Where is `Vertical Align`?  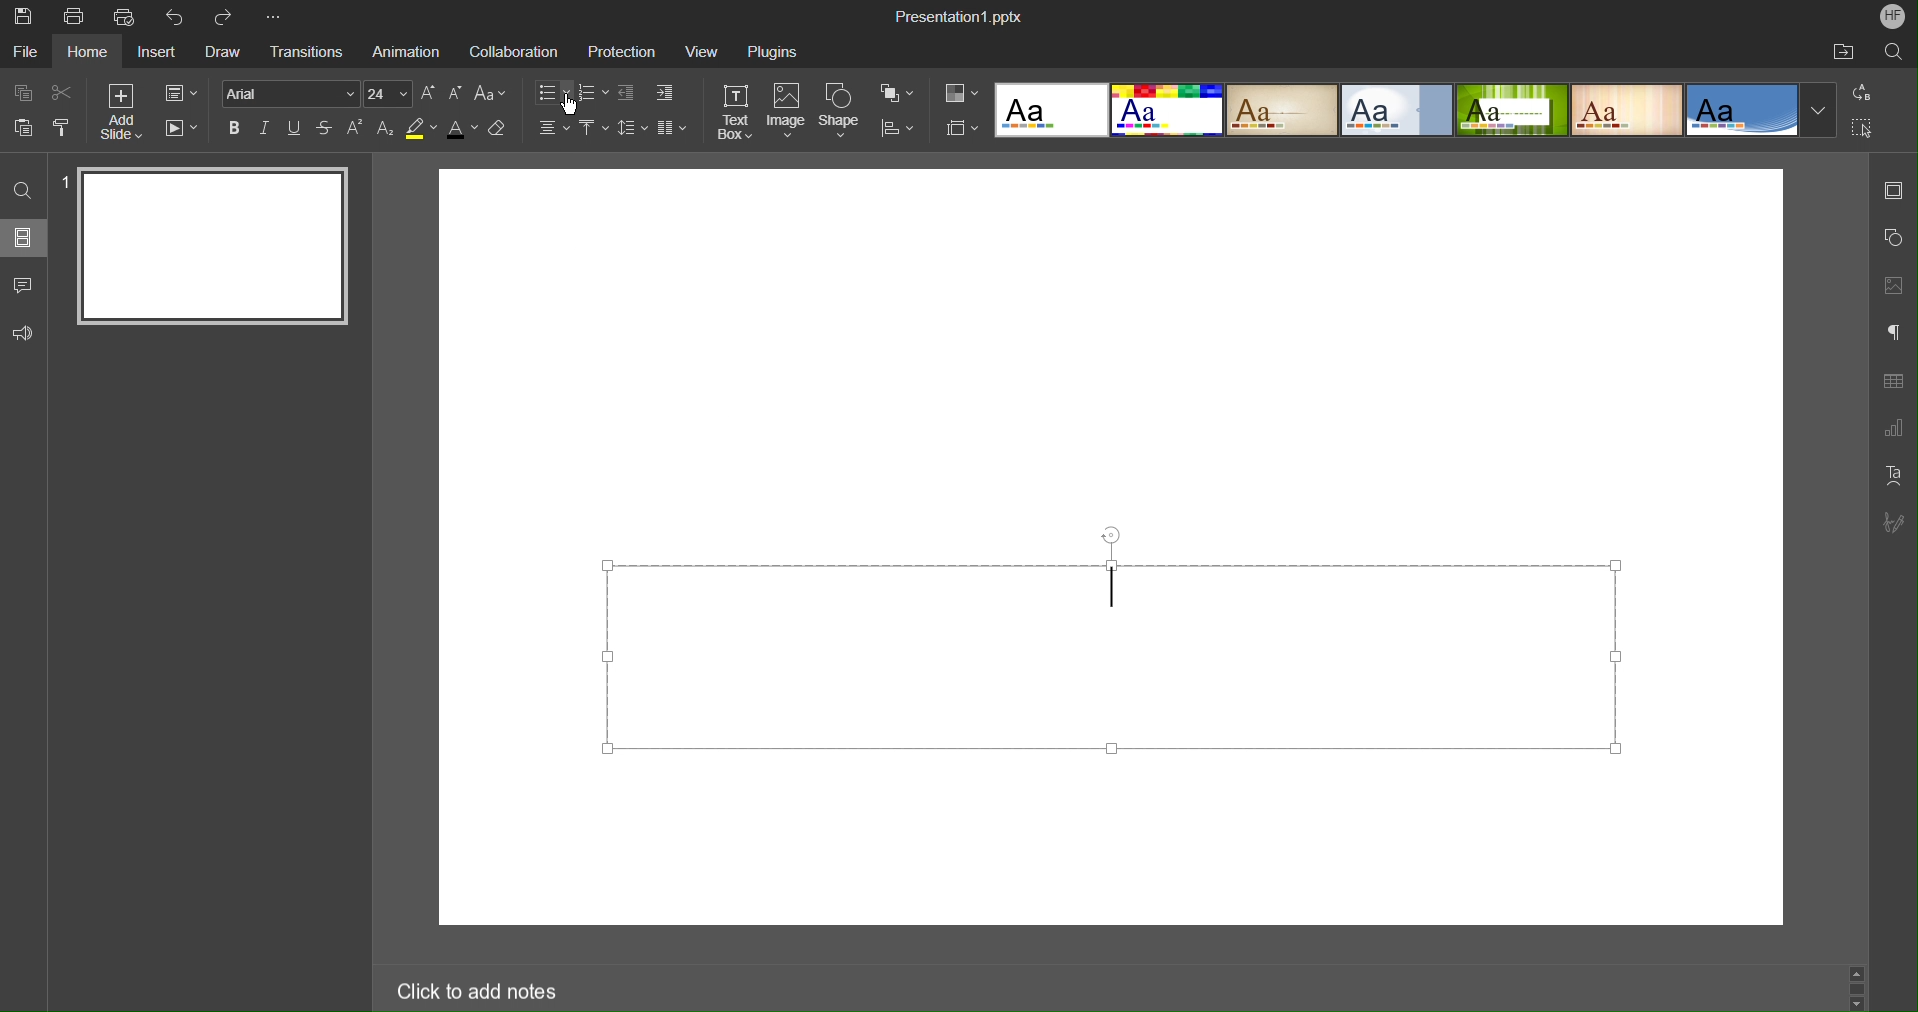 Vertical Align is located at coordinates (592, 128).